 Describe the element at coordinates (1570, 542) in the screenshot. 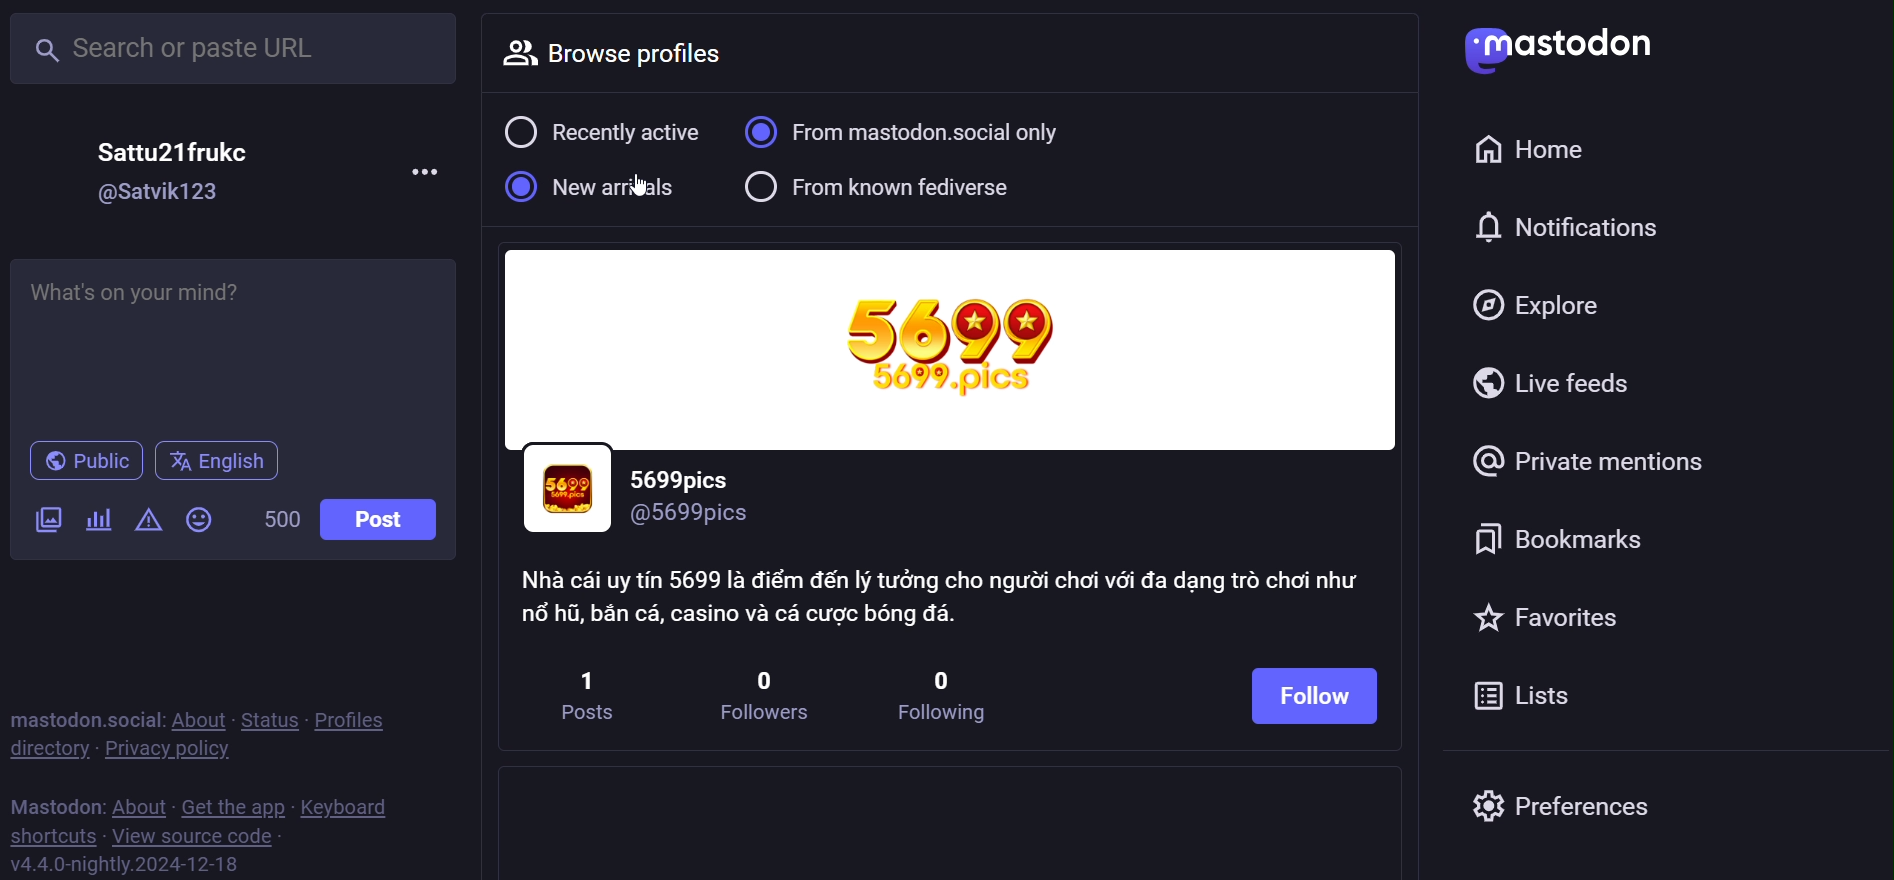

I see `bookmark` at that location.